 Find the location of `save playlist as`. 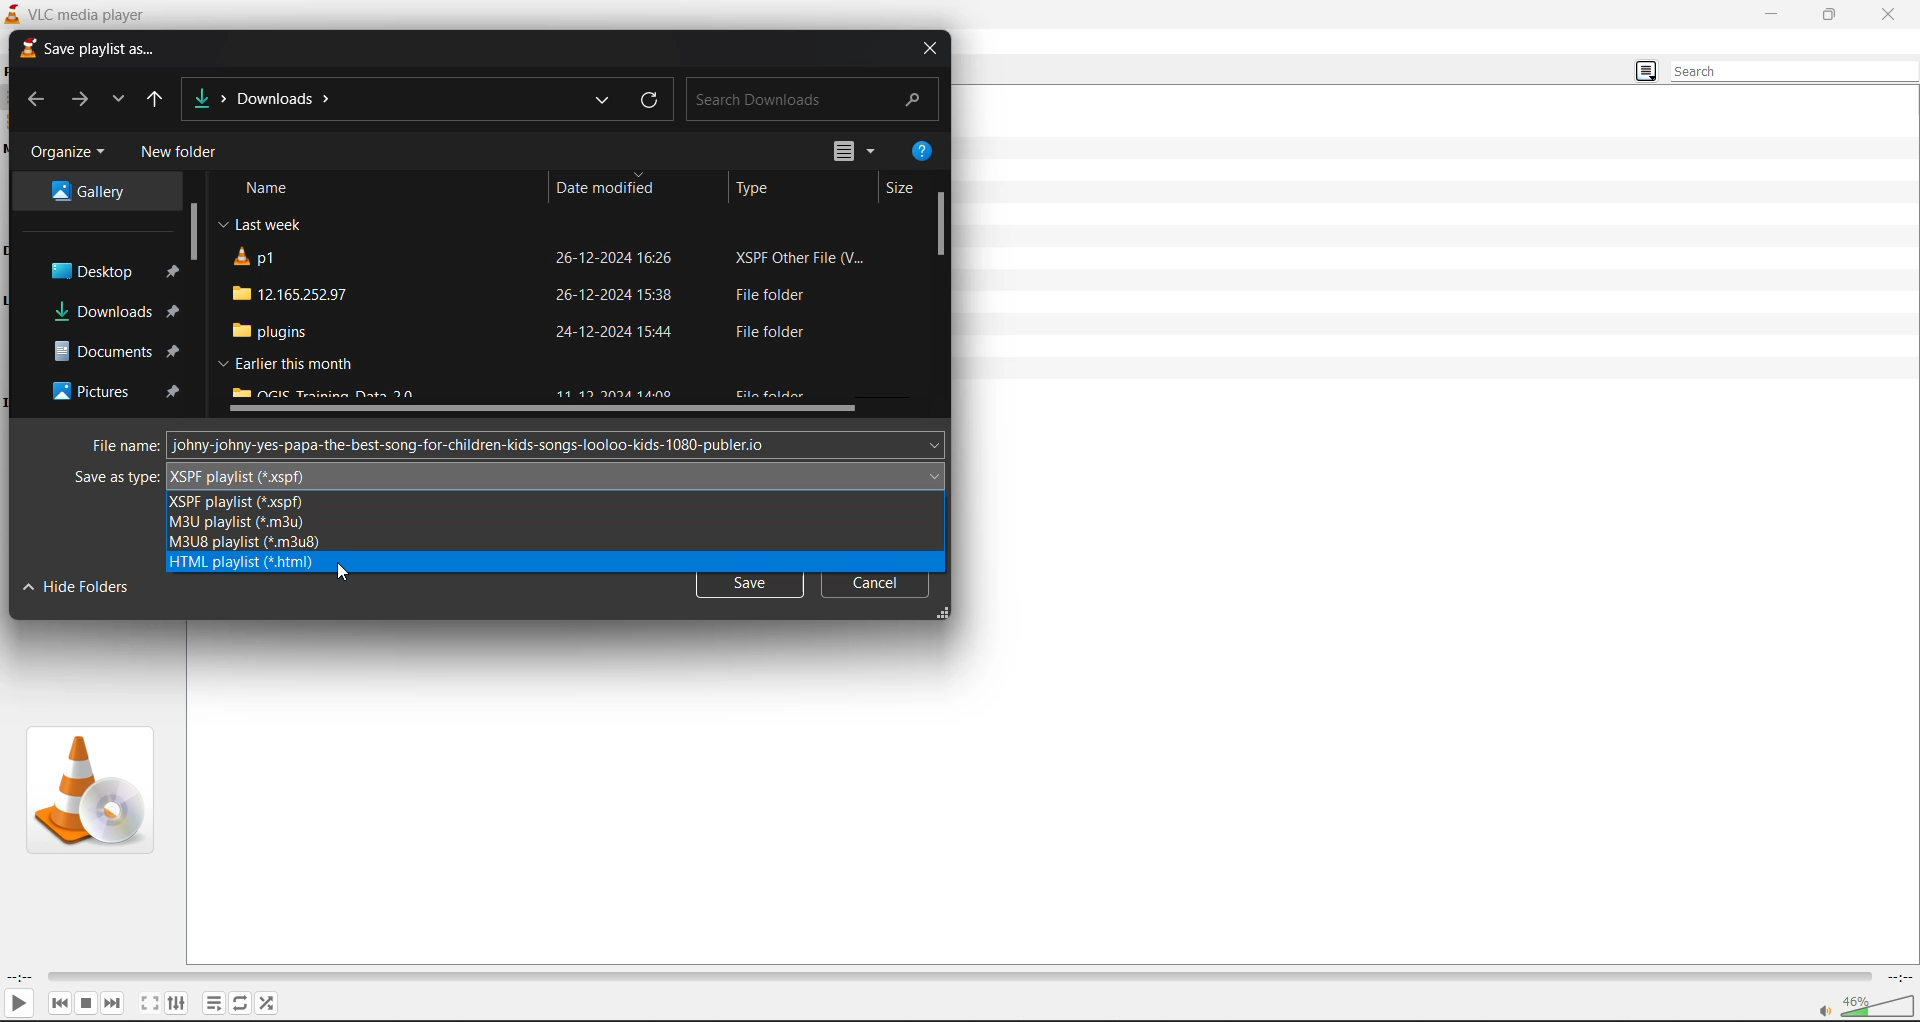

save playlist as is located at coordinates (85, 49).